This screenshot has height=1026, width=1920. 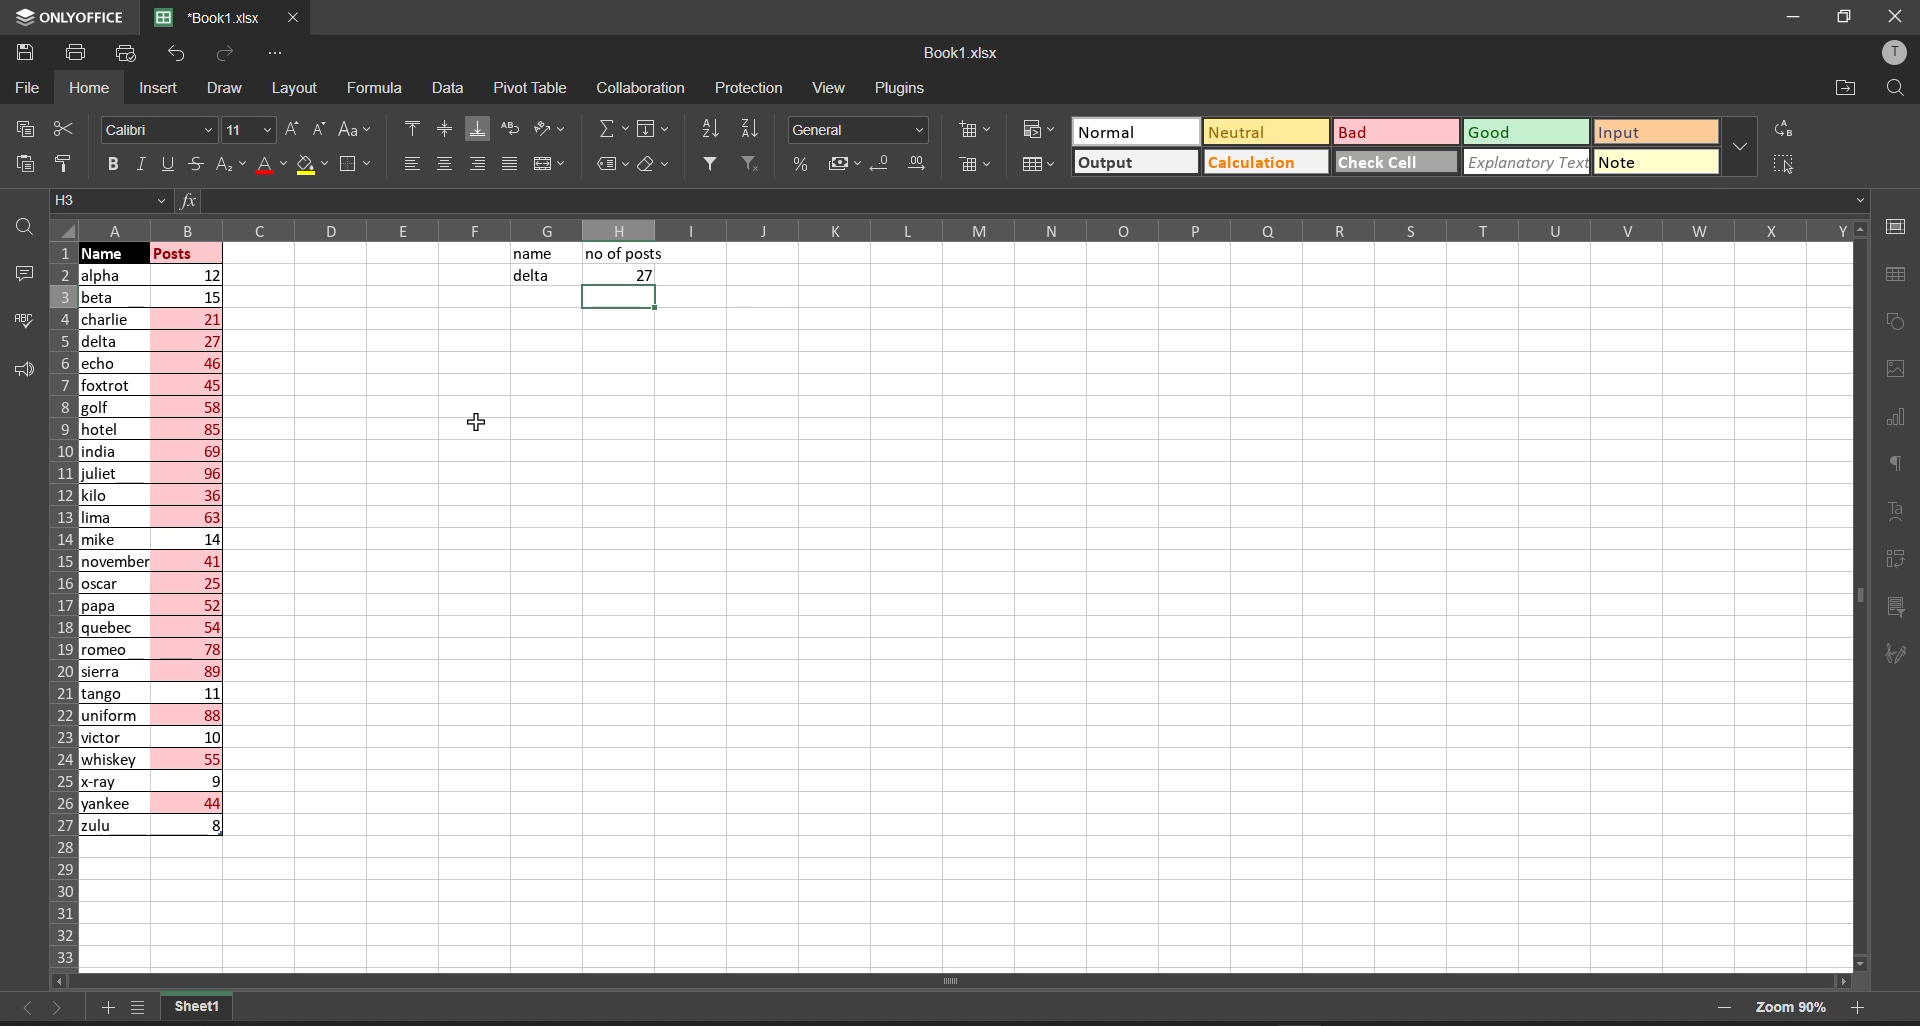 What do you see at coordinates (656, 130) in the screenshot?
I see `fill` at bounding box center [656, 130].